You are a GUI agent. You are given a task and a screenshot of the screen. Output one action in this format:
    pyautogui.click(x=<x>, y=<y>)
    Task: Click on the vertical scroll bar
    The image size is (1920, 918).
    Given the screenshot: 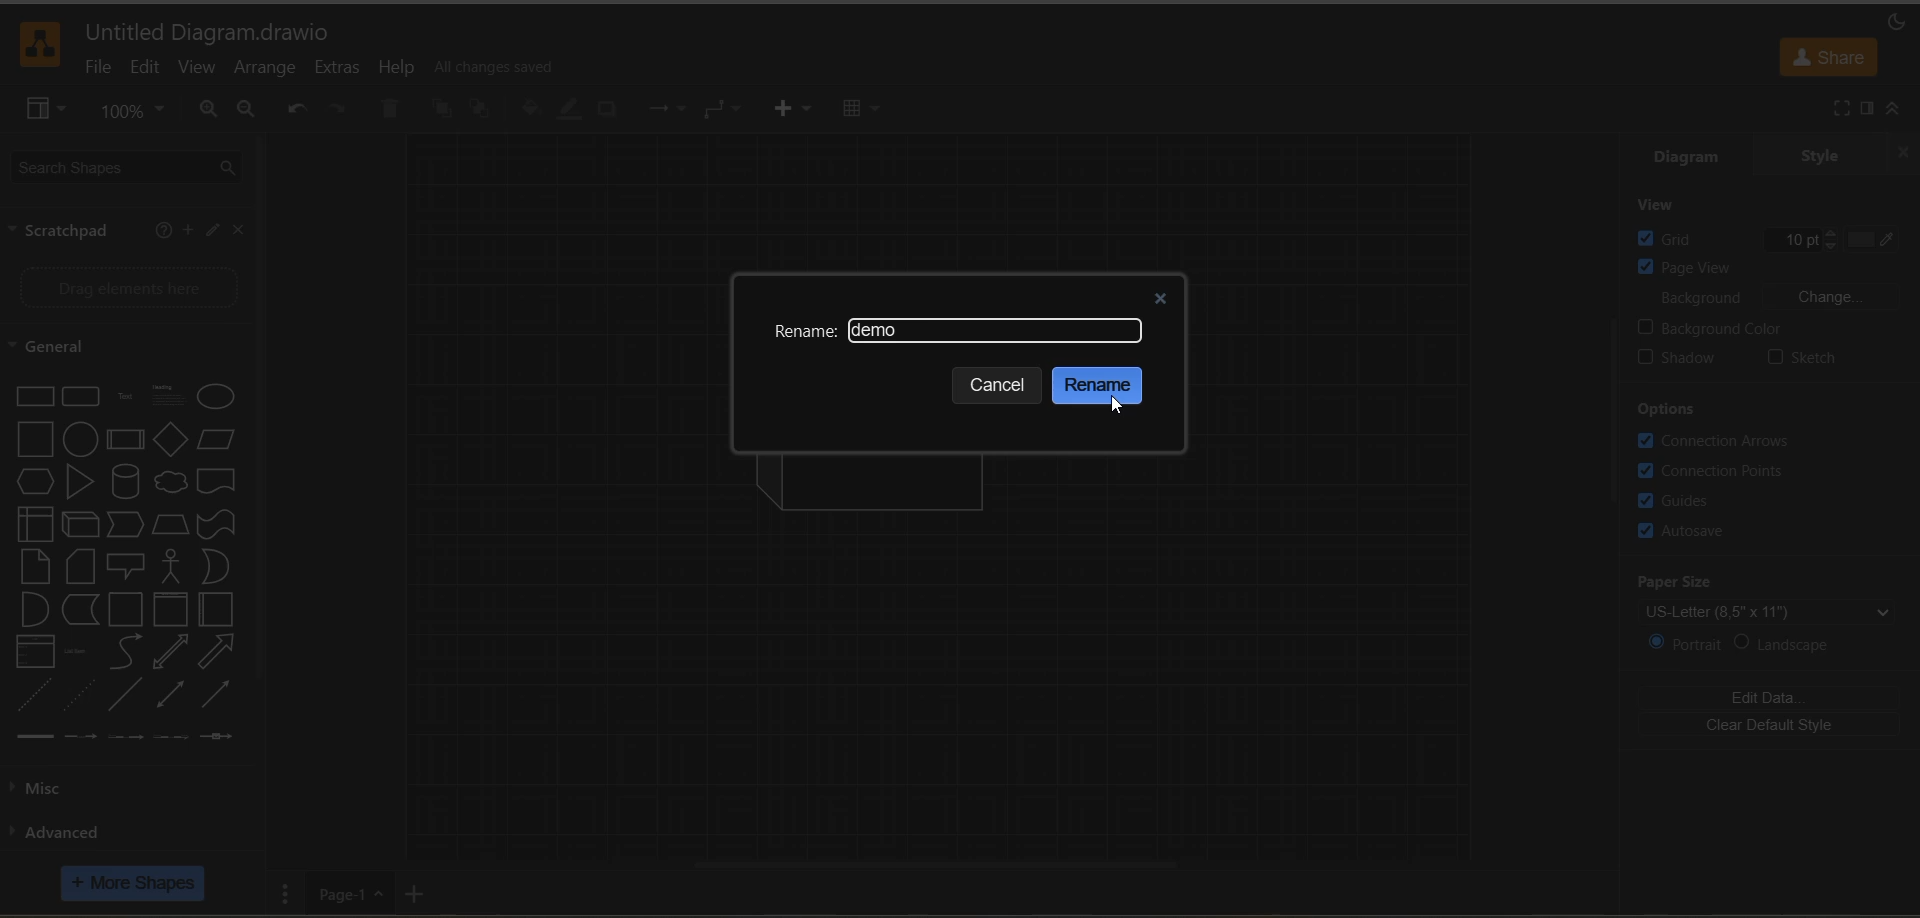 What is the action you would take?
    pyautogui.click(x=1615, y=410)
    